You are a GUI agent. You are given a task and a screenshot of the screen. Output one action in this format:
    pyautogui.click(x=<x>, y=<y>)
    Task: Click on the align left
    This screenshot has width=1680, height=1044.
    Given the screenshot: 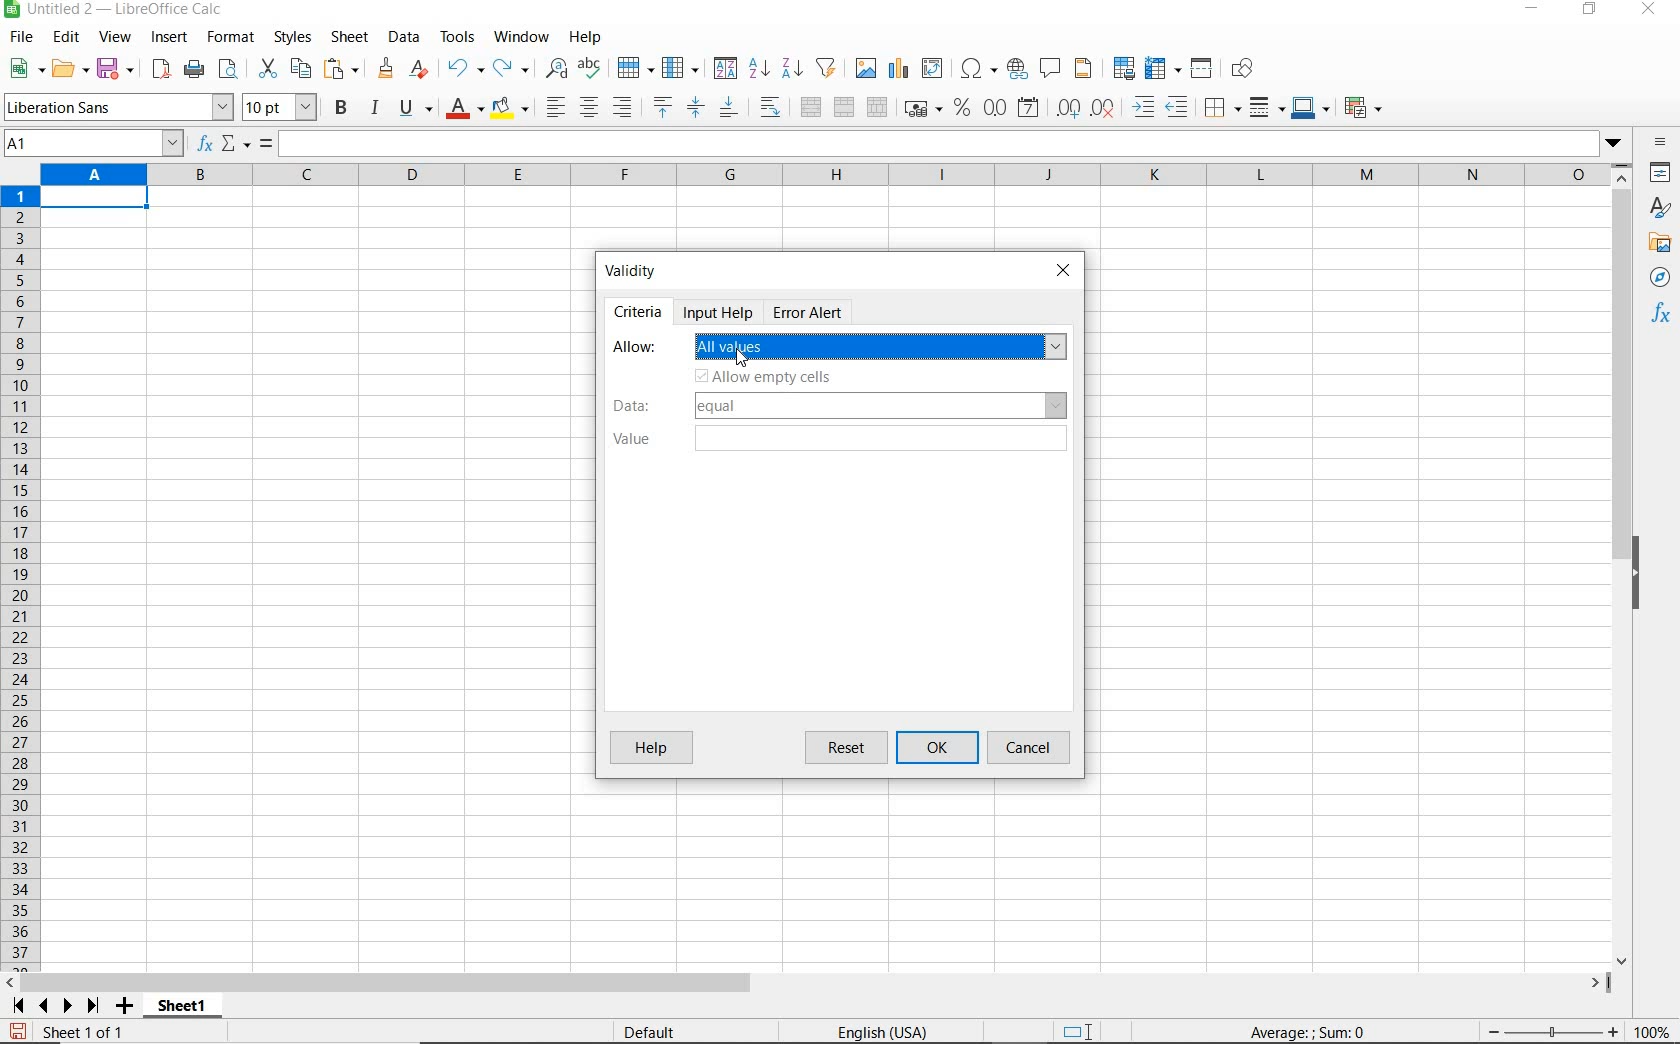 What is the action you would take?
    pyautogui.click(x=554, y=109)
    